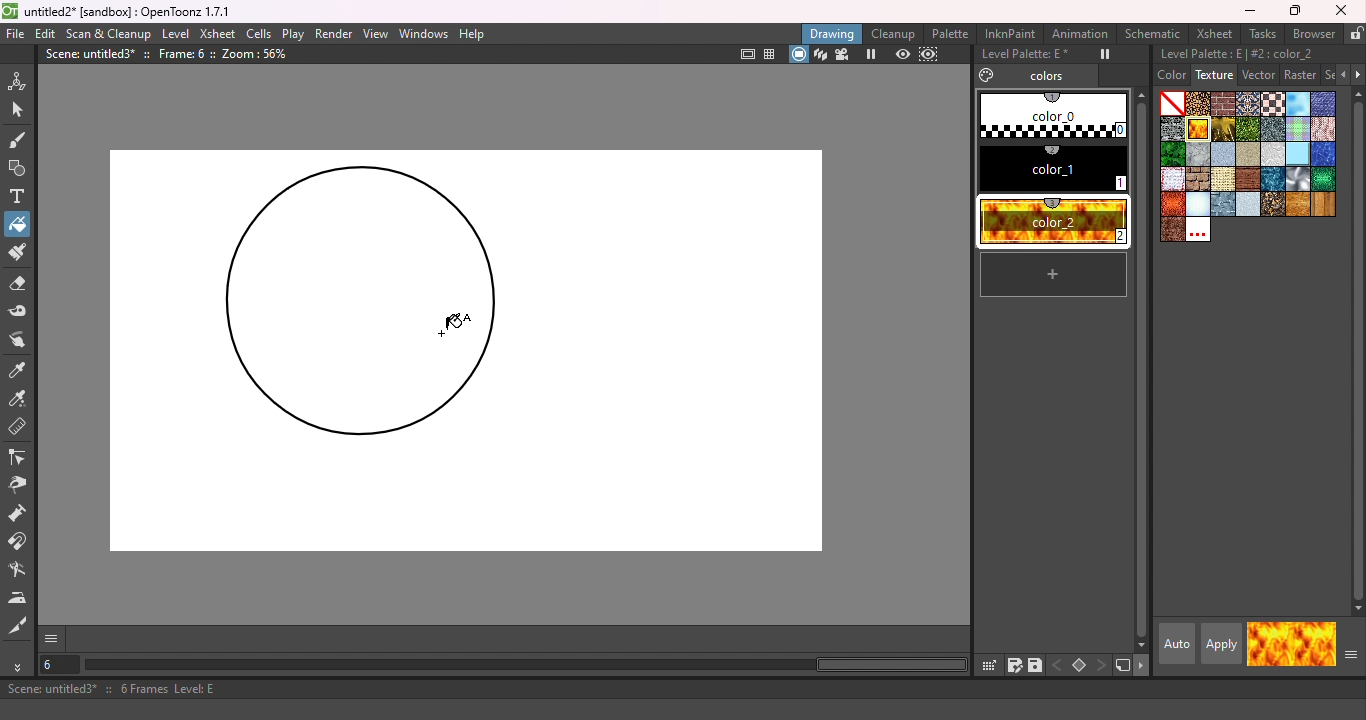  What do you see at coordinates (1198, 154) in the screenshot?
I see `marble.bmp` at bounding box center [1198, 154].